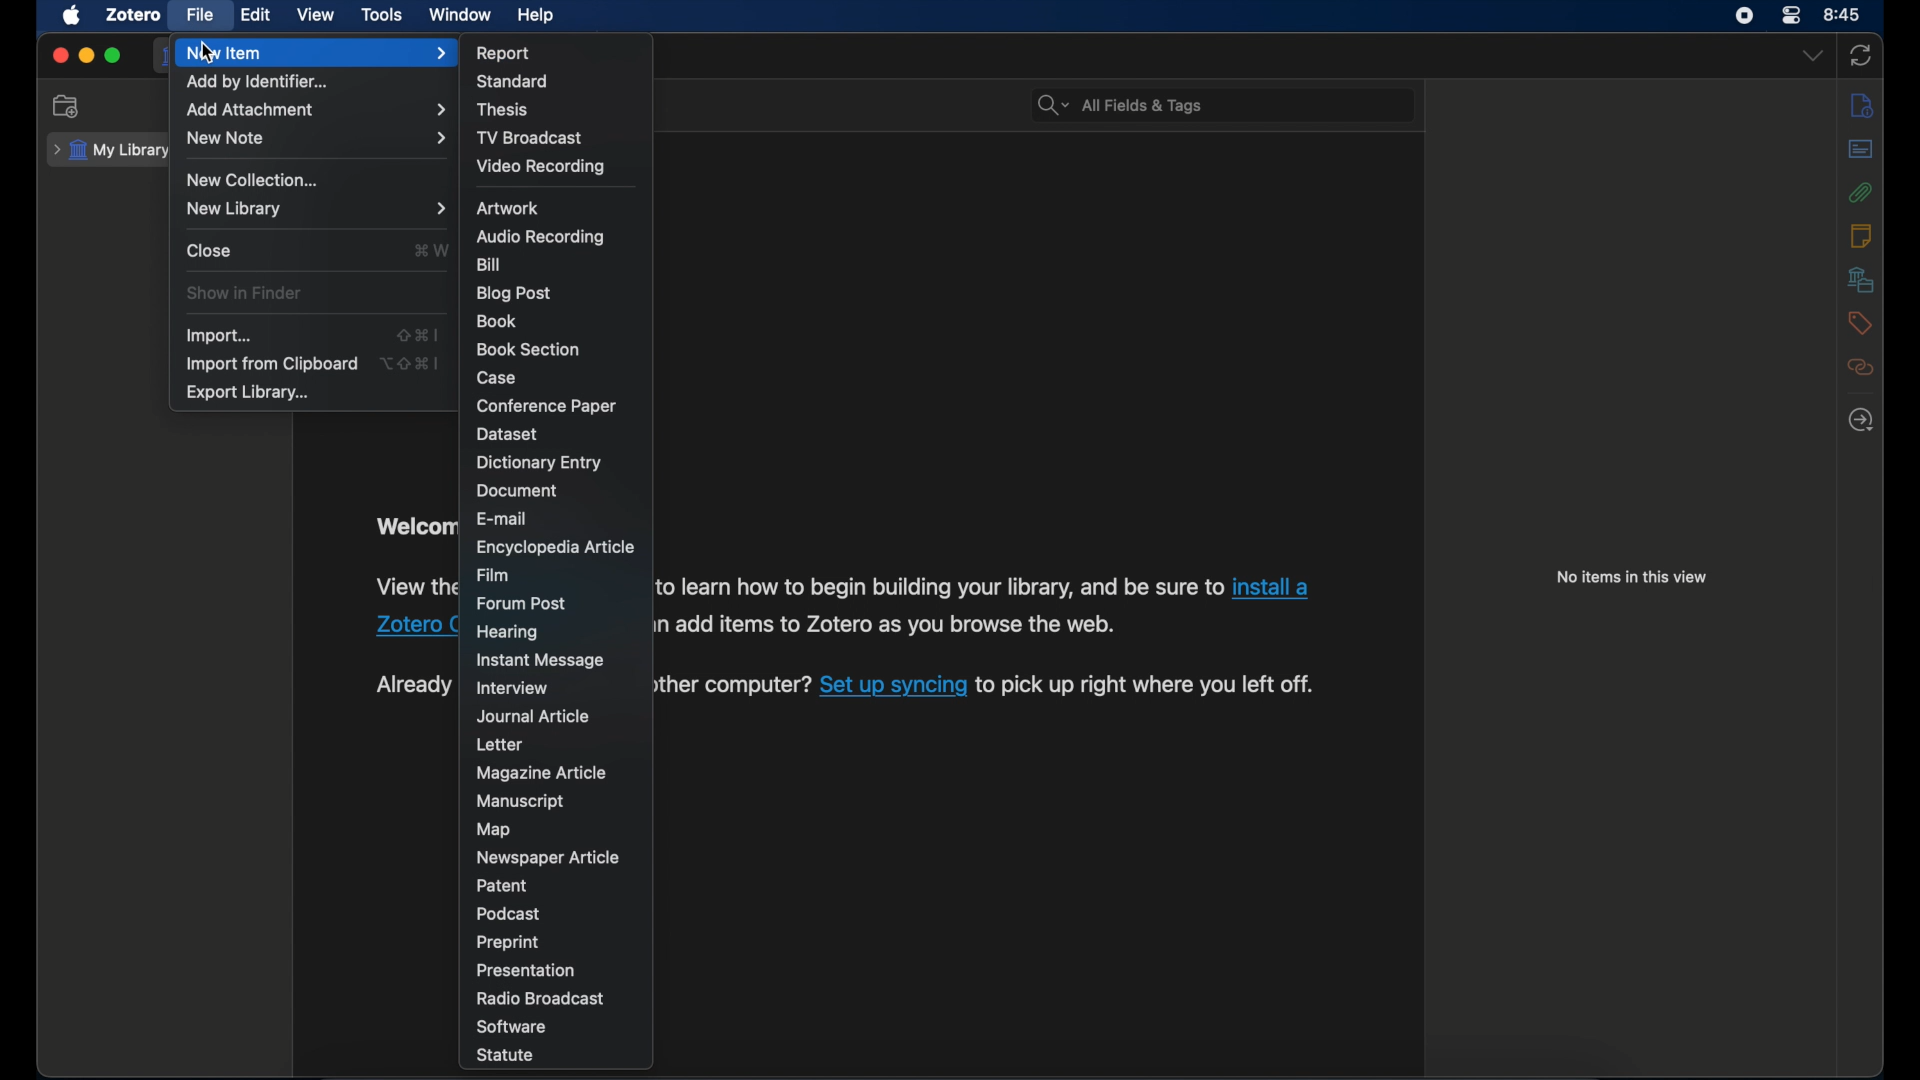  What do you see at coordinates (554, 549) in the screenshot?
I see `encyclopedia article` at bounding box center [554, 549].